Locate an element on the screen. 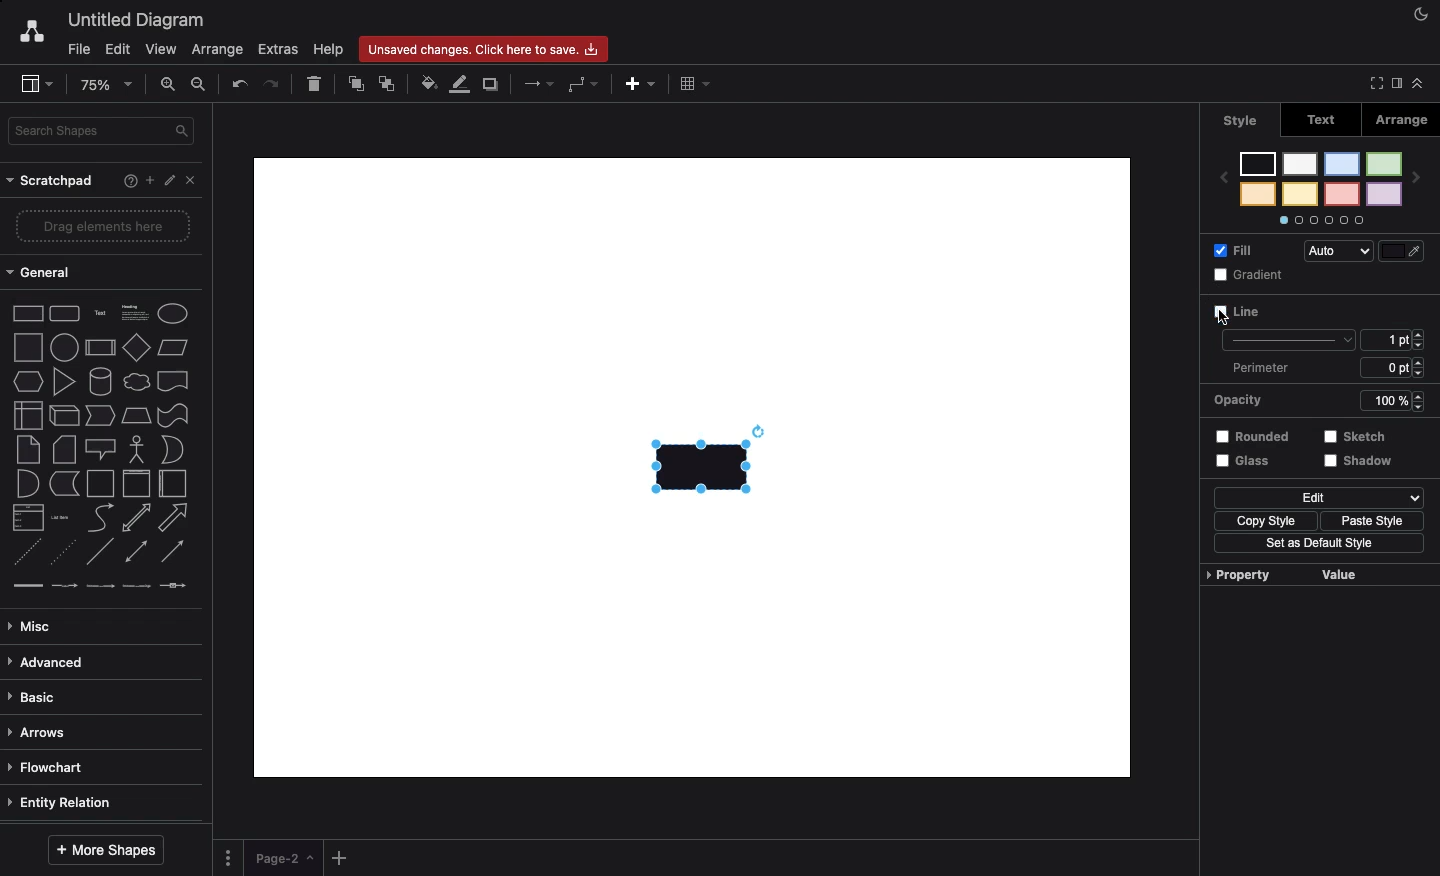 This screenshot has width=1440, height=876. Untitled diagram is located at coordinates (135, 21).